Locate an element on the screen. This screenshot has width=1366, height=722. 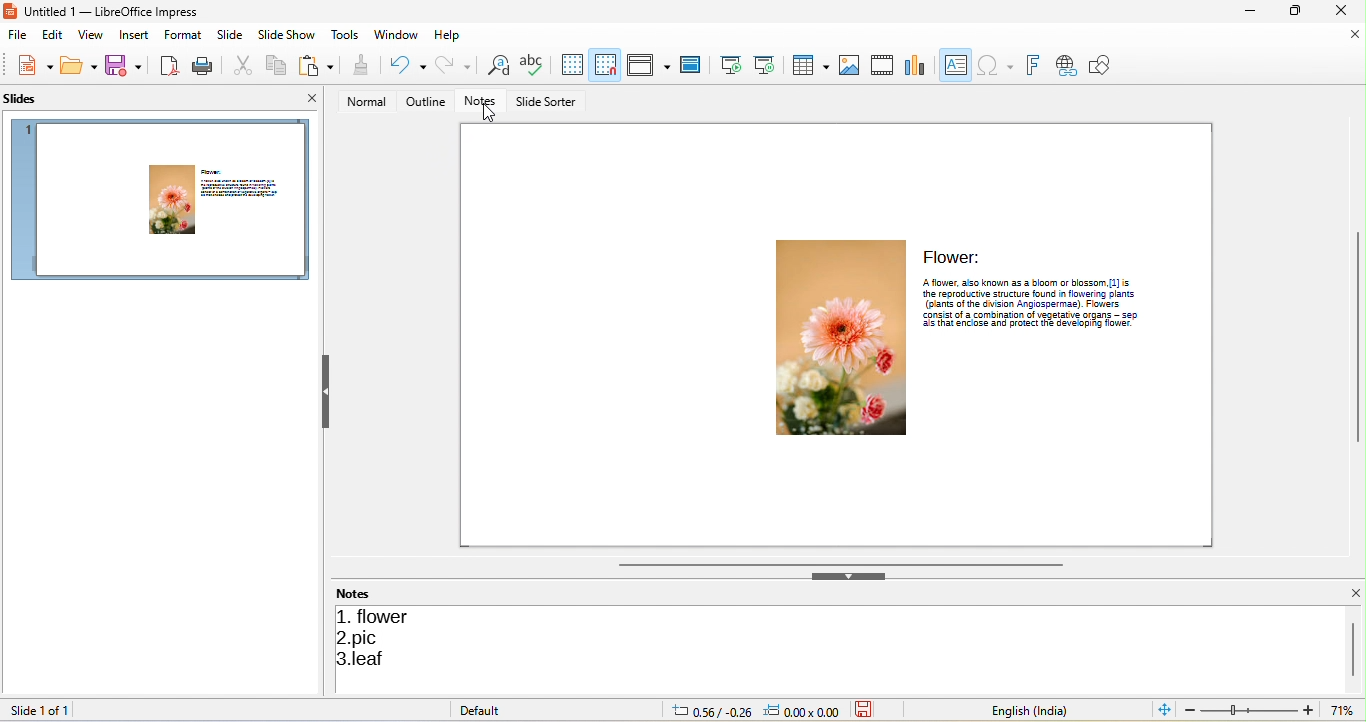
A flower. also known as a bloom or blossom [1] is is located at coordinates (1037, 281).